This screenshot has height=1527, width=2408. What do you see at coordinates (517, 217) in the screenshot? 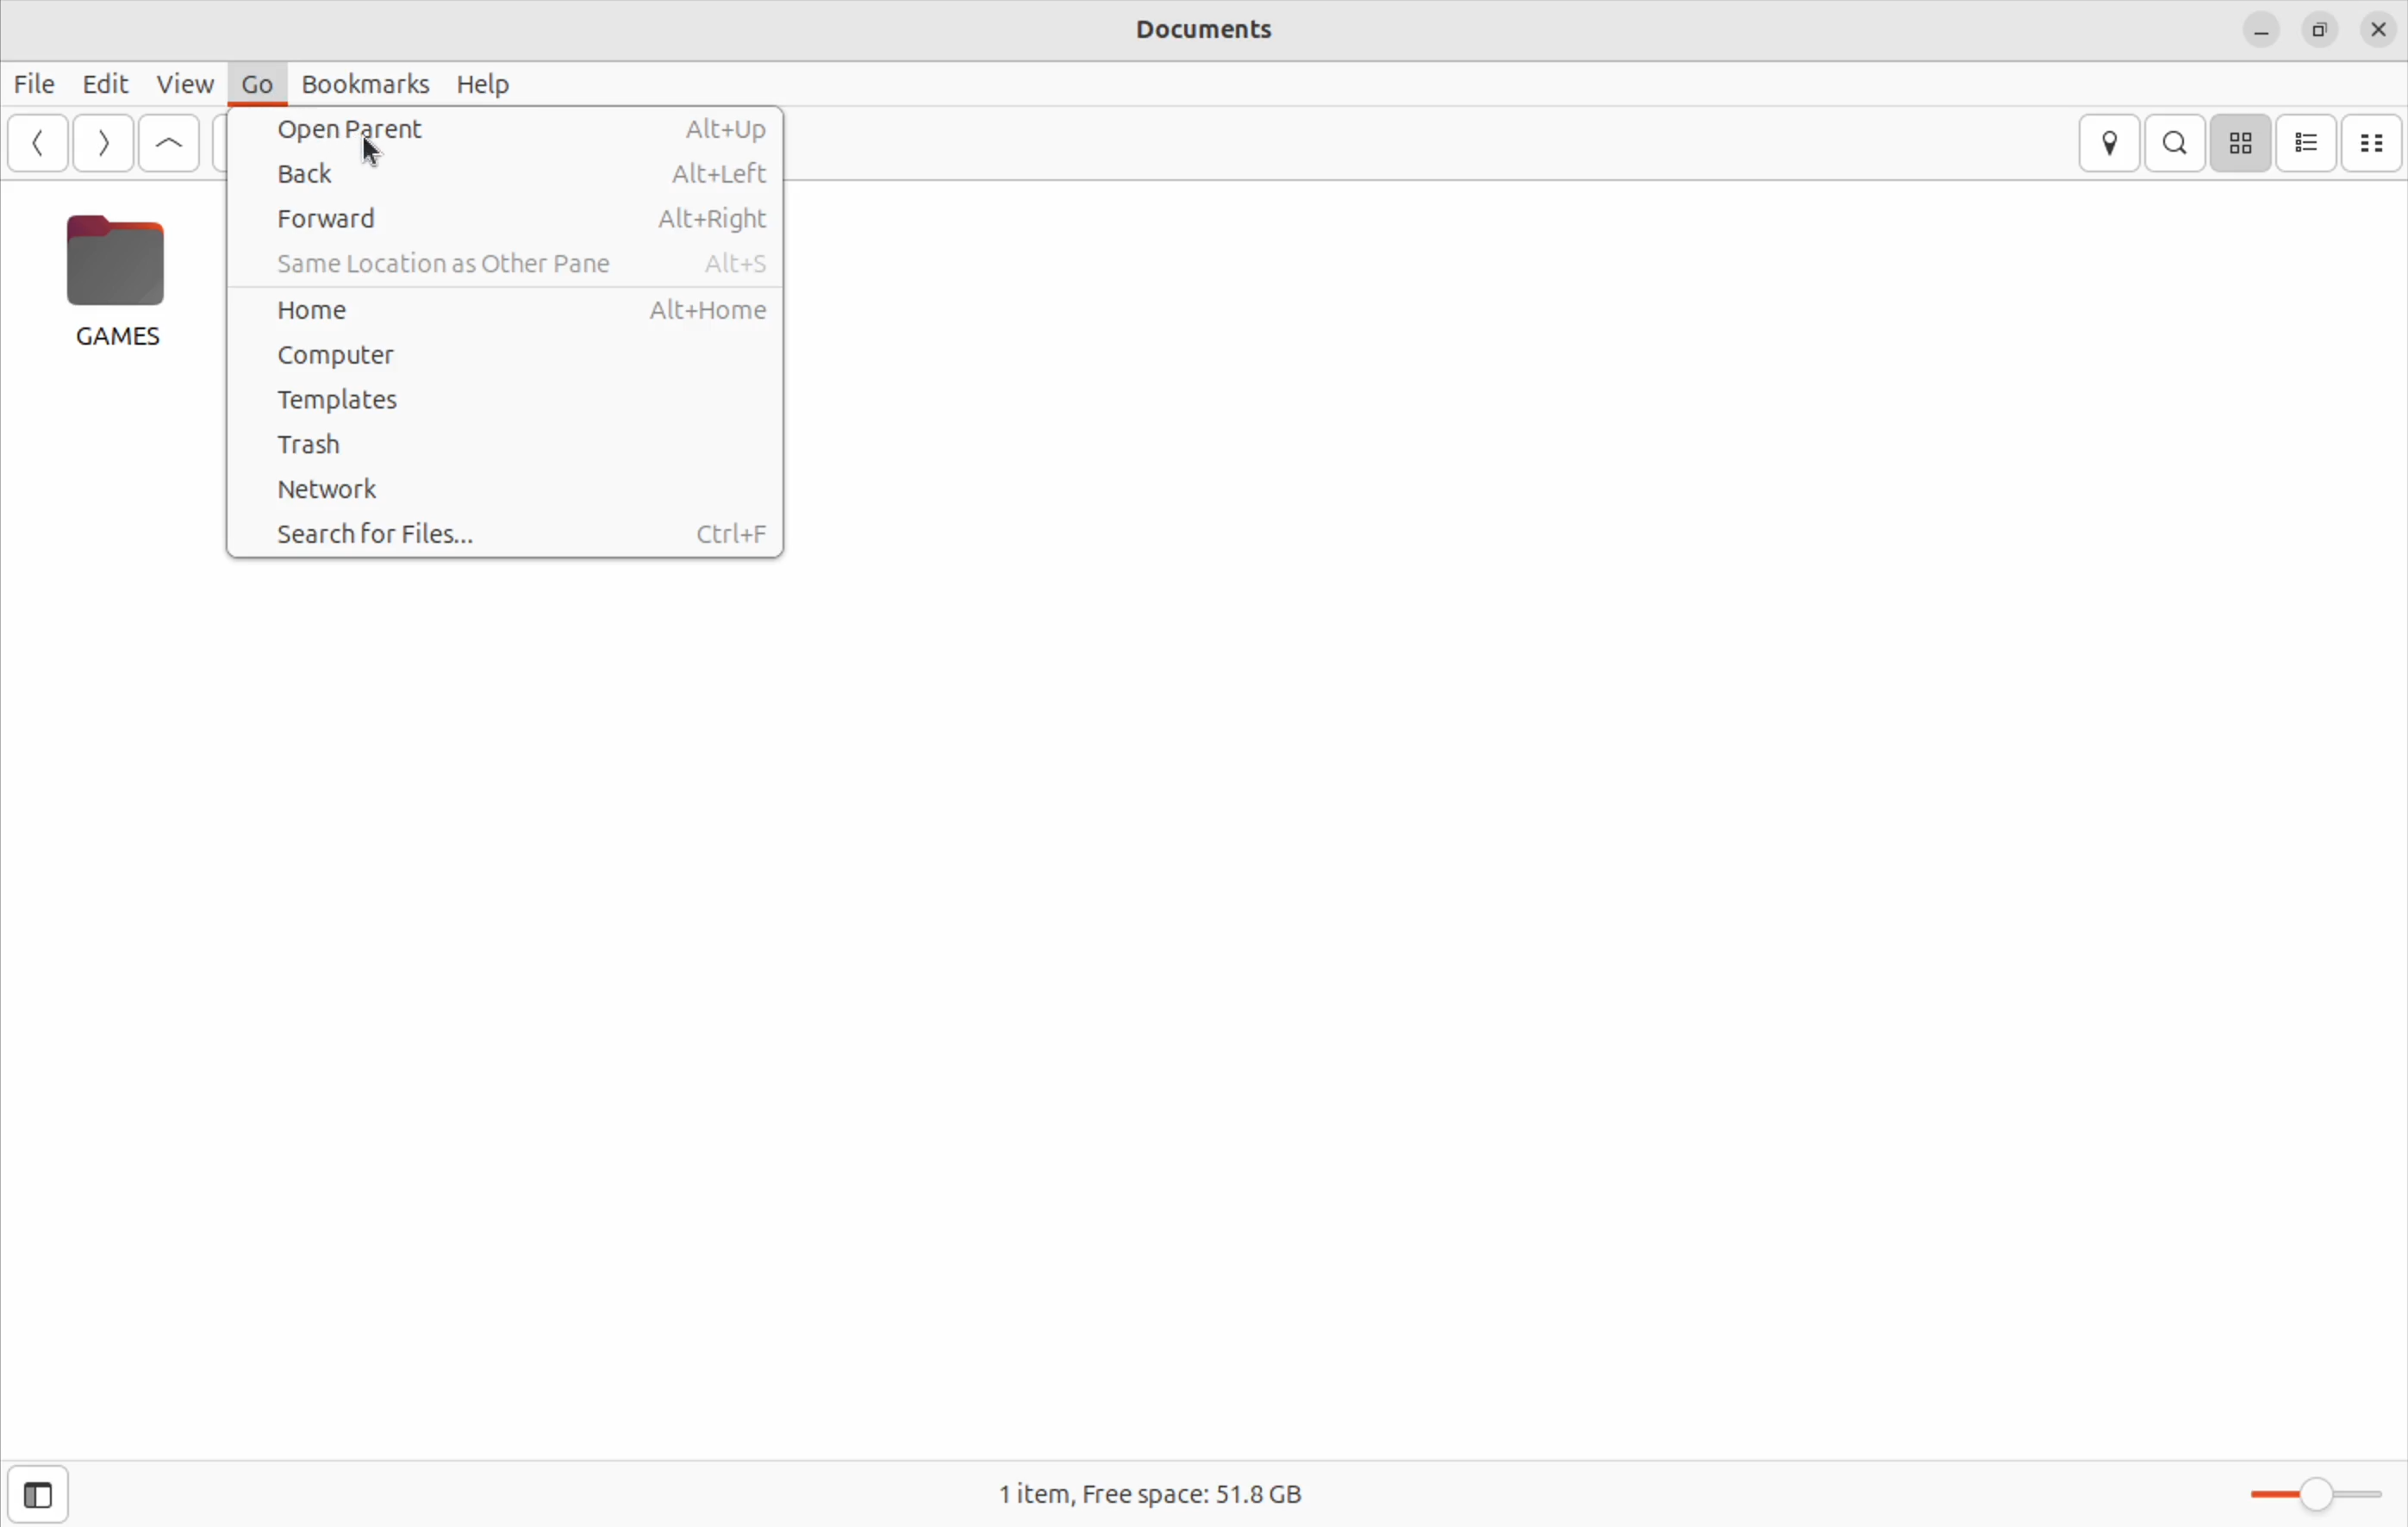
I see `forward` at bounding box center [517, 217].